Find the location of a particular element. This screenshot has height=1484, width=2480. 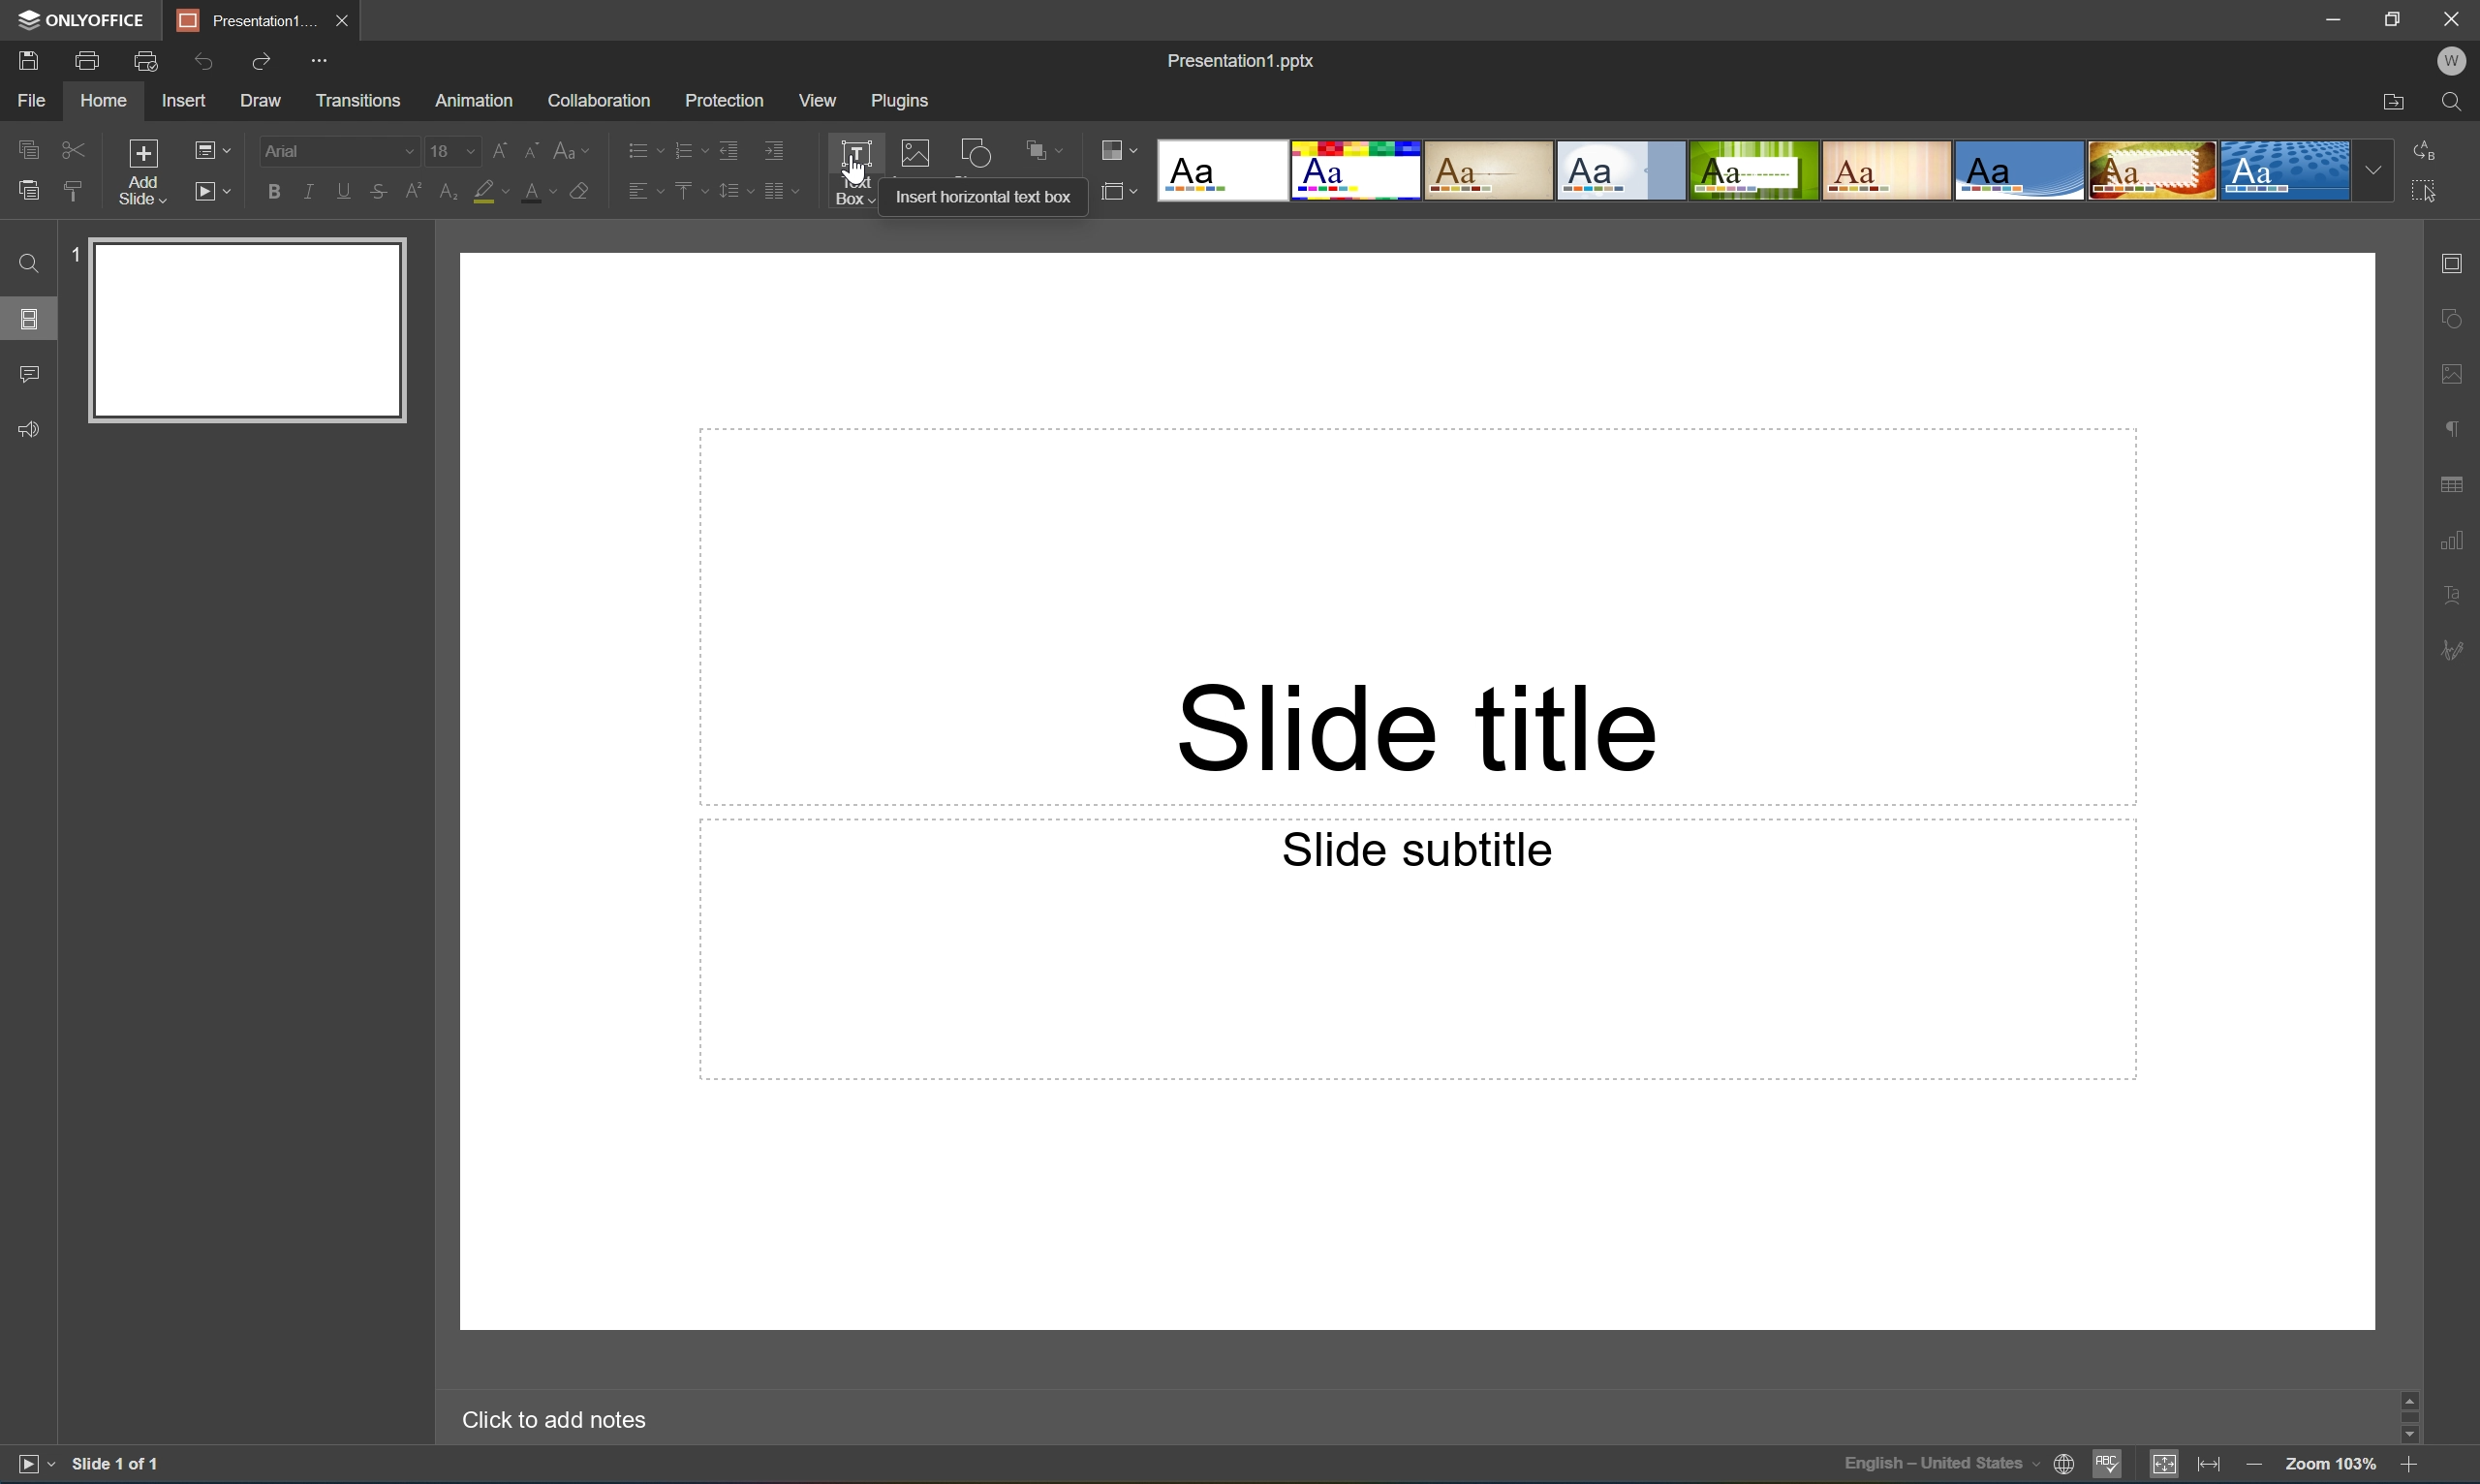

Clear style is located at coordinates (580, 189).